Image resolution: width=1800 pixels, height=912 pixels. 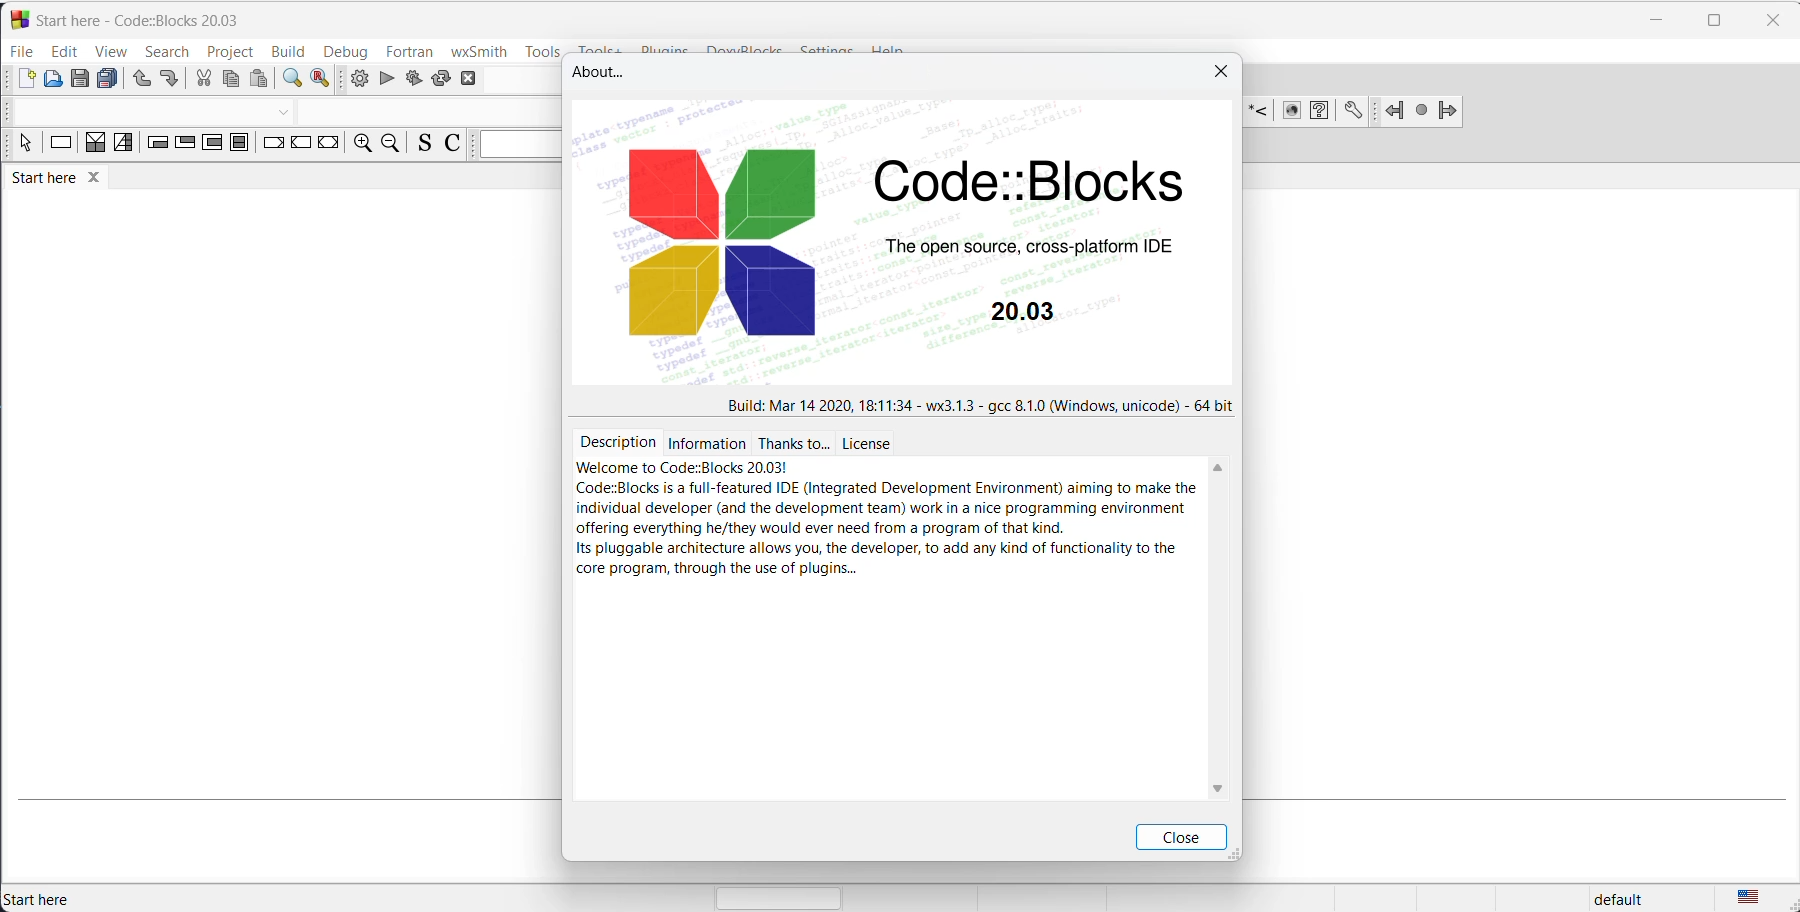 I want to click on toggle comments, so click(x=453, y=144).